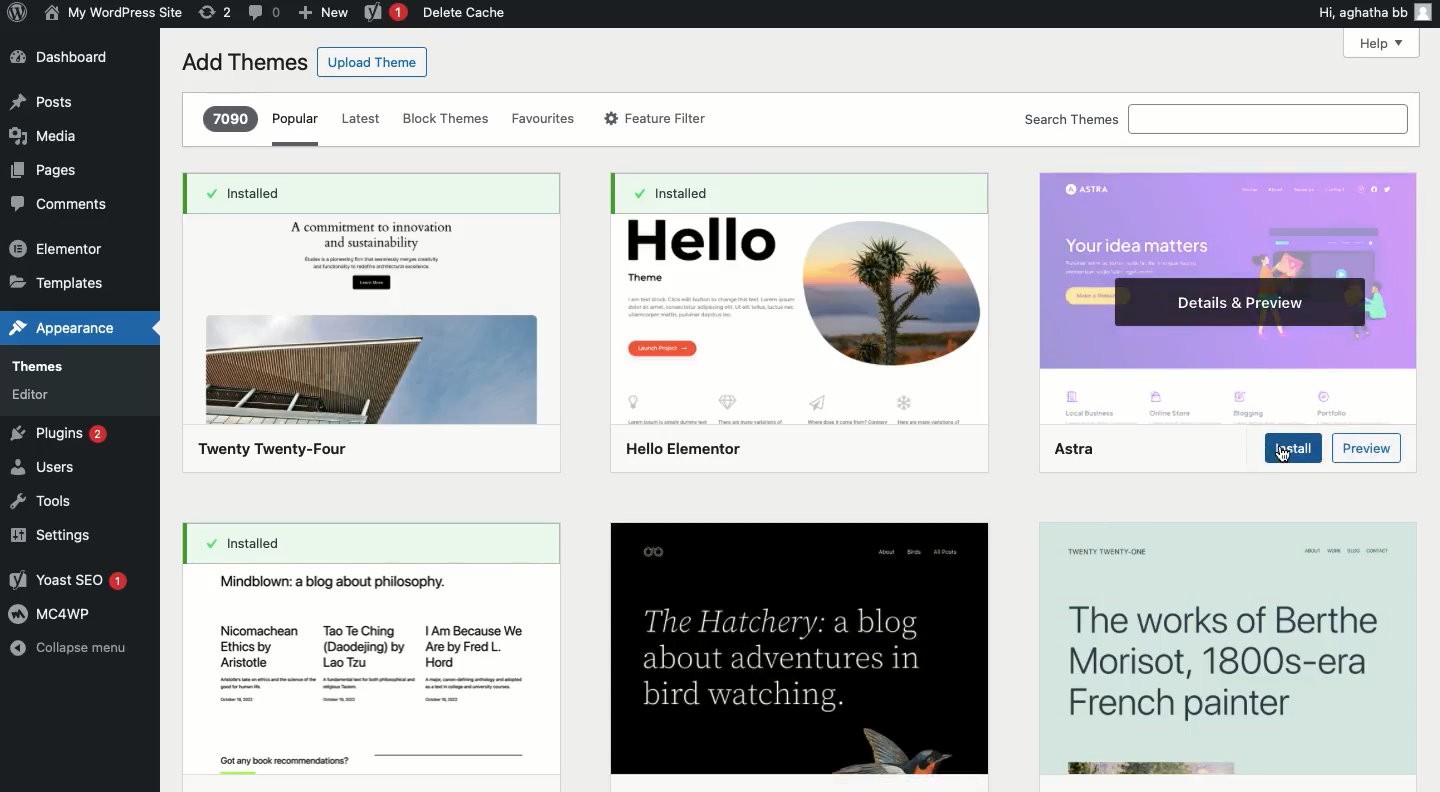 This screenshot has height=792, width=1440. I want to click on Revision, so click(217, 11).